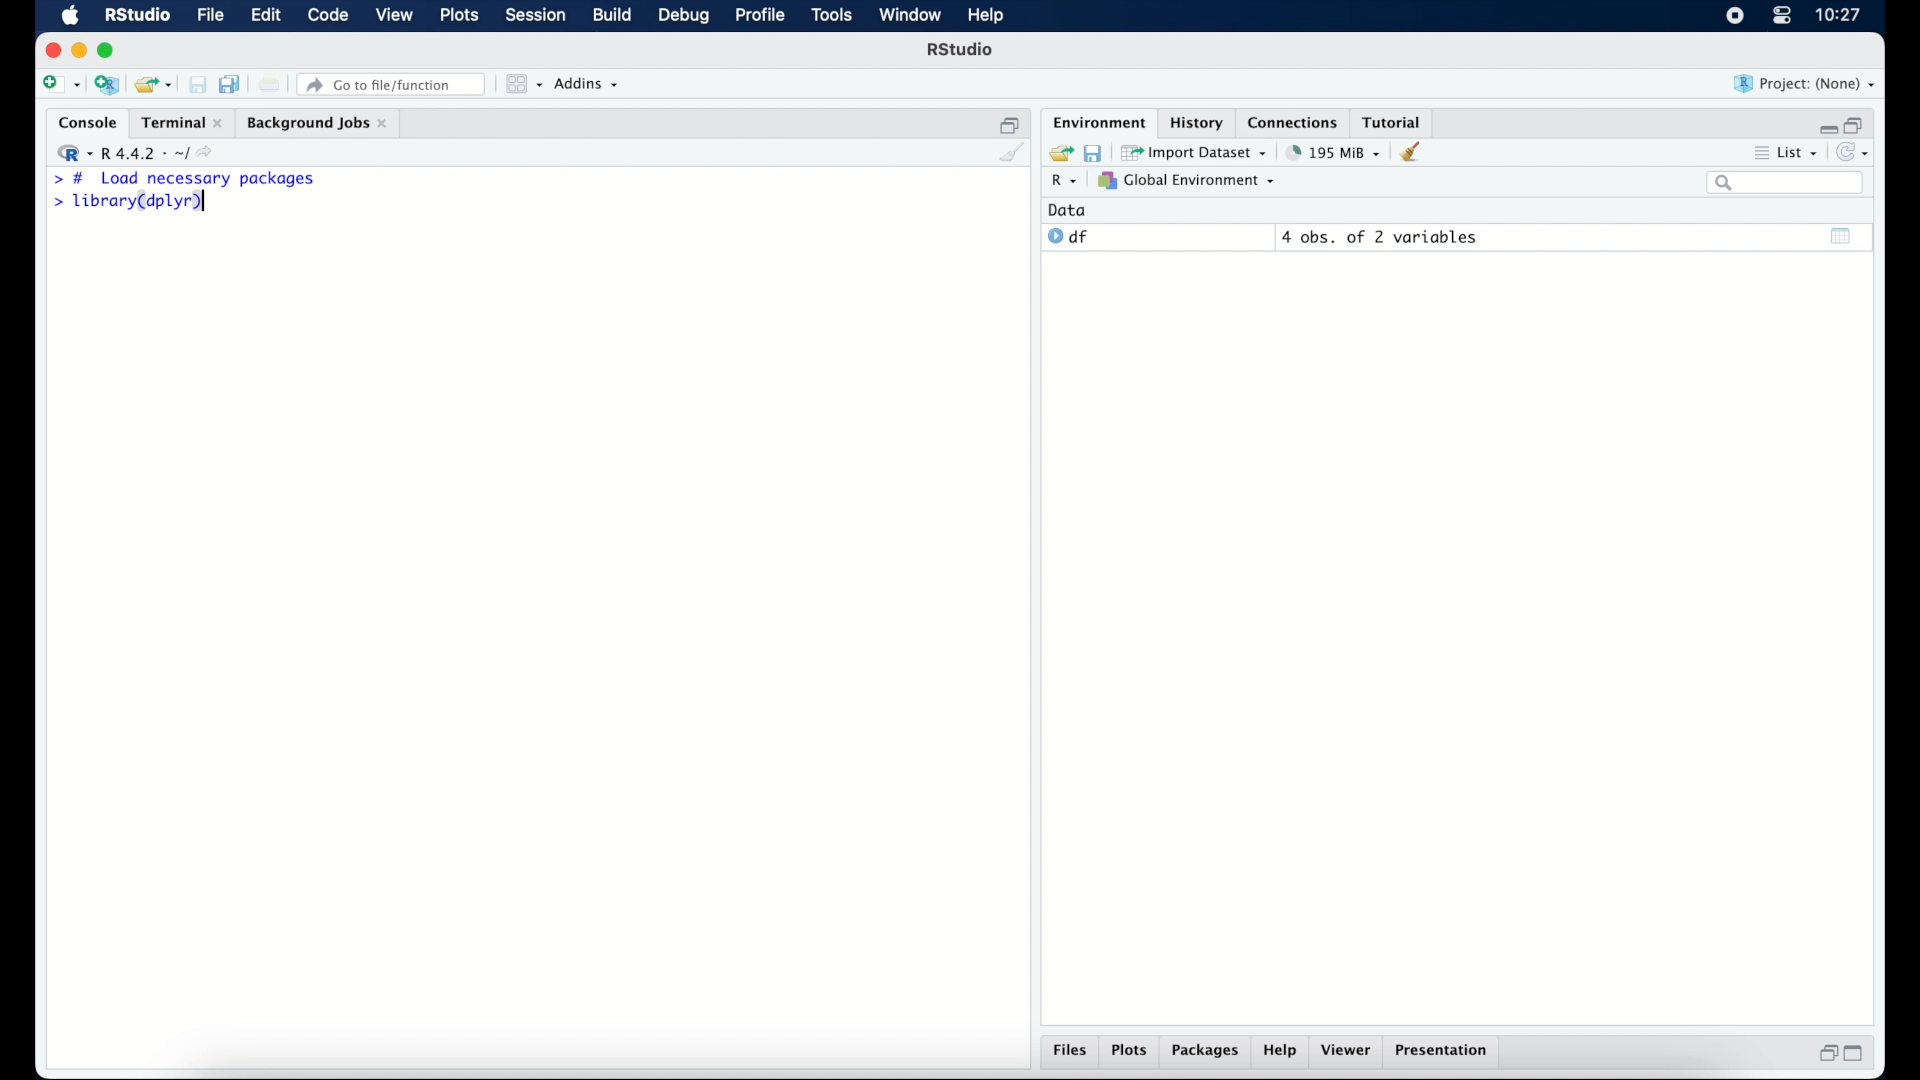  I want to click on viewer, so click(1350, 1052).